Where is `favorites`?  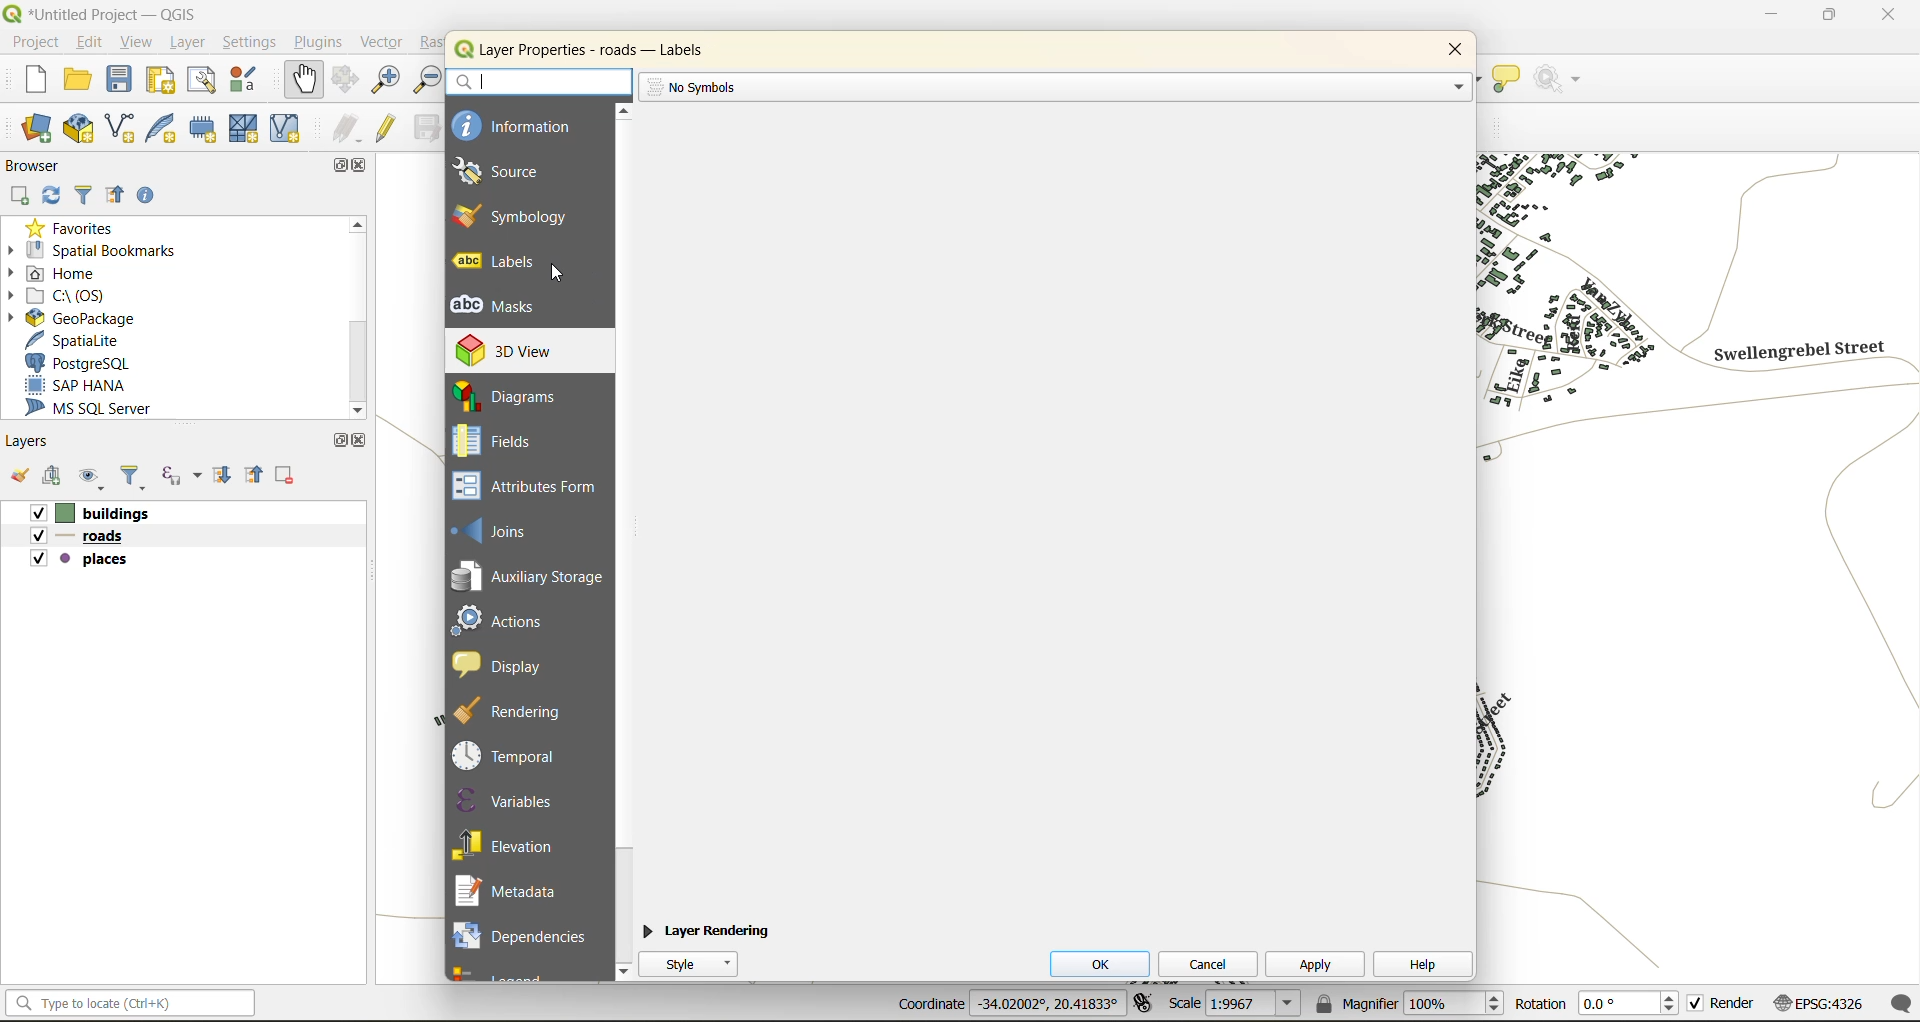 favorites is located at coordinates (75, 230).